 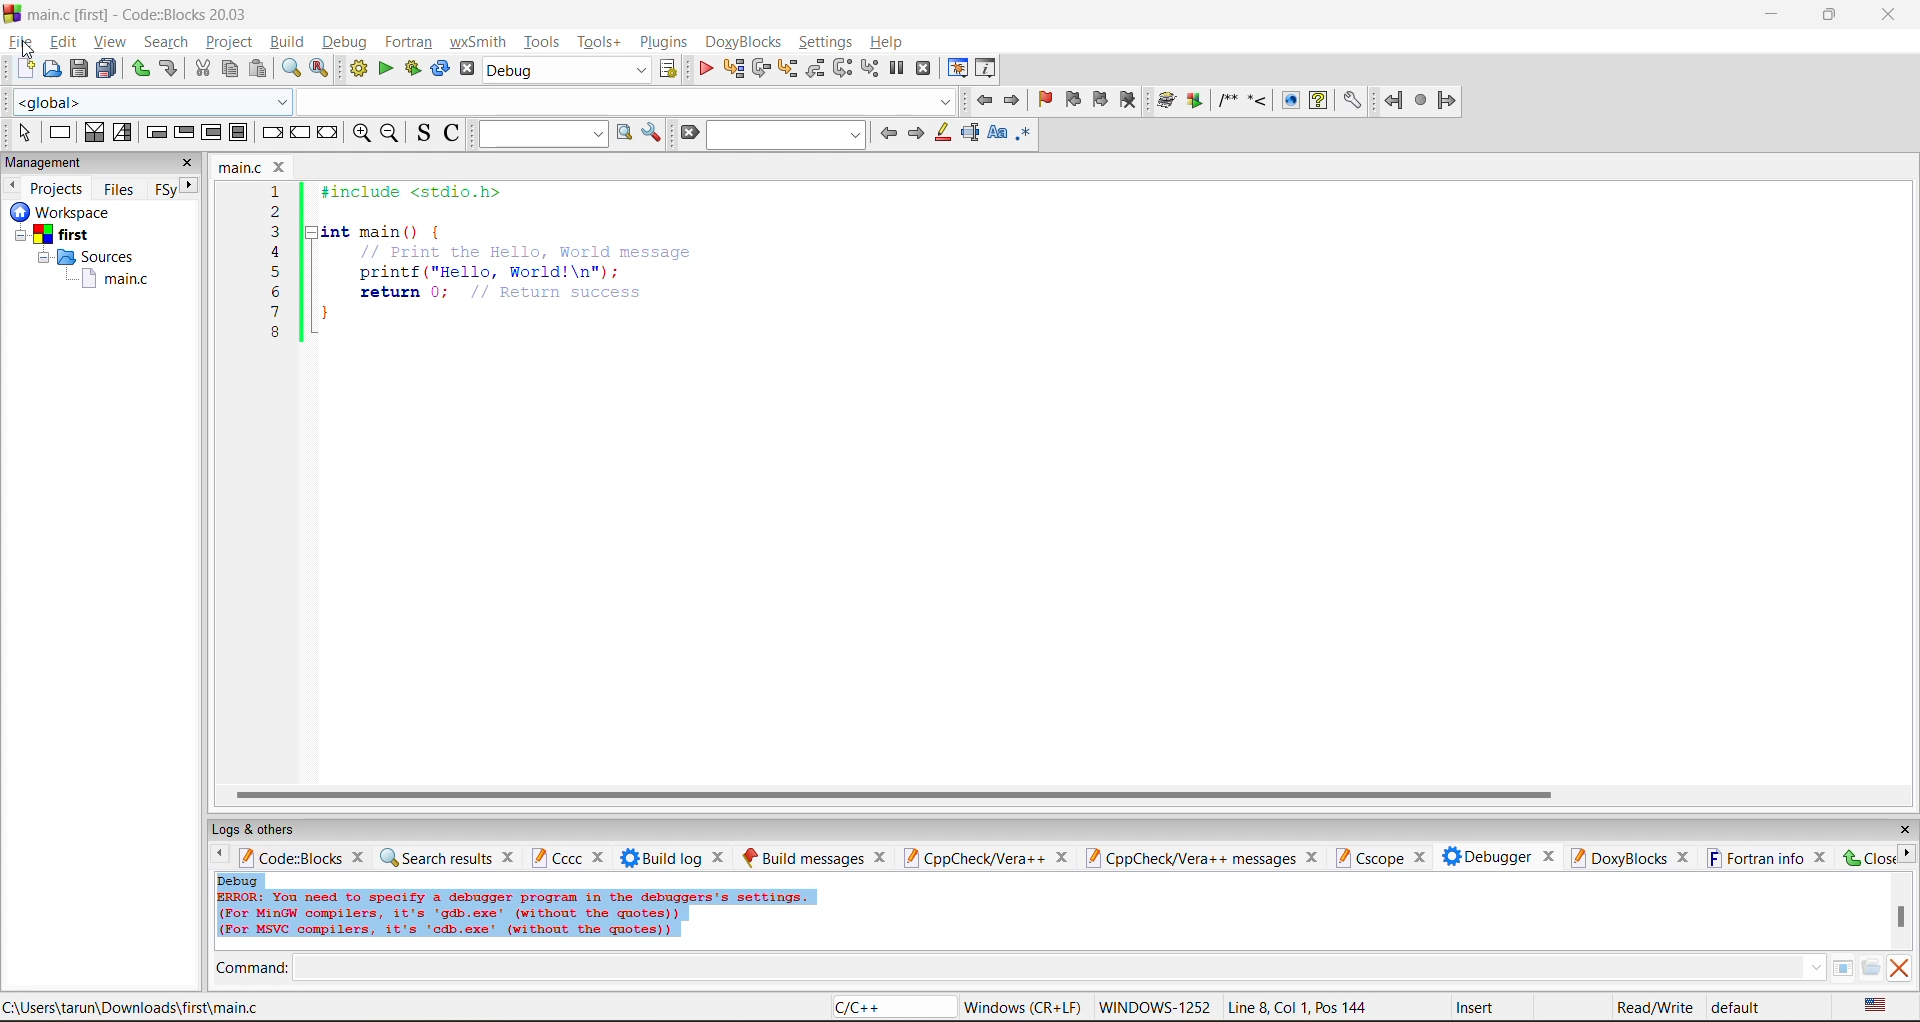 I want to click on search results, so click(x=435, y=857).